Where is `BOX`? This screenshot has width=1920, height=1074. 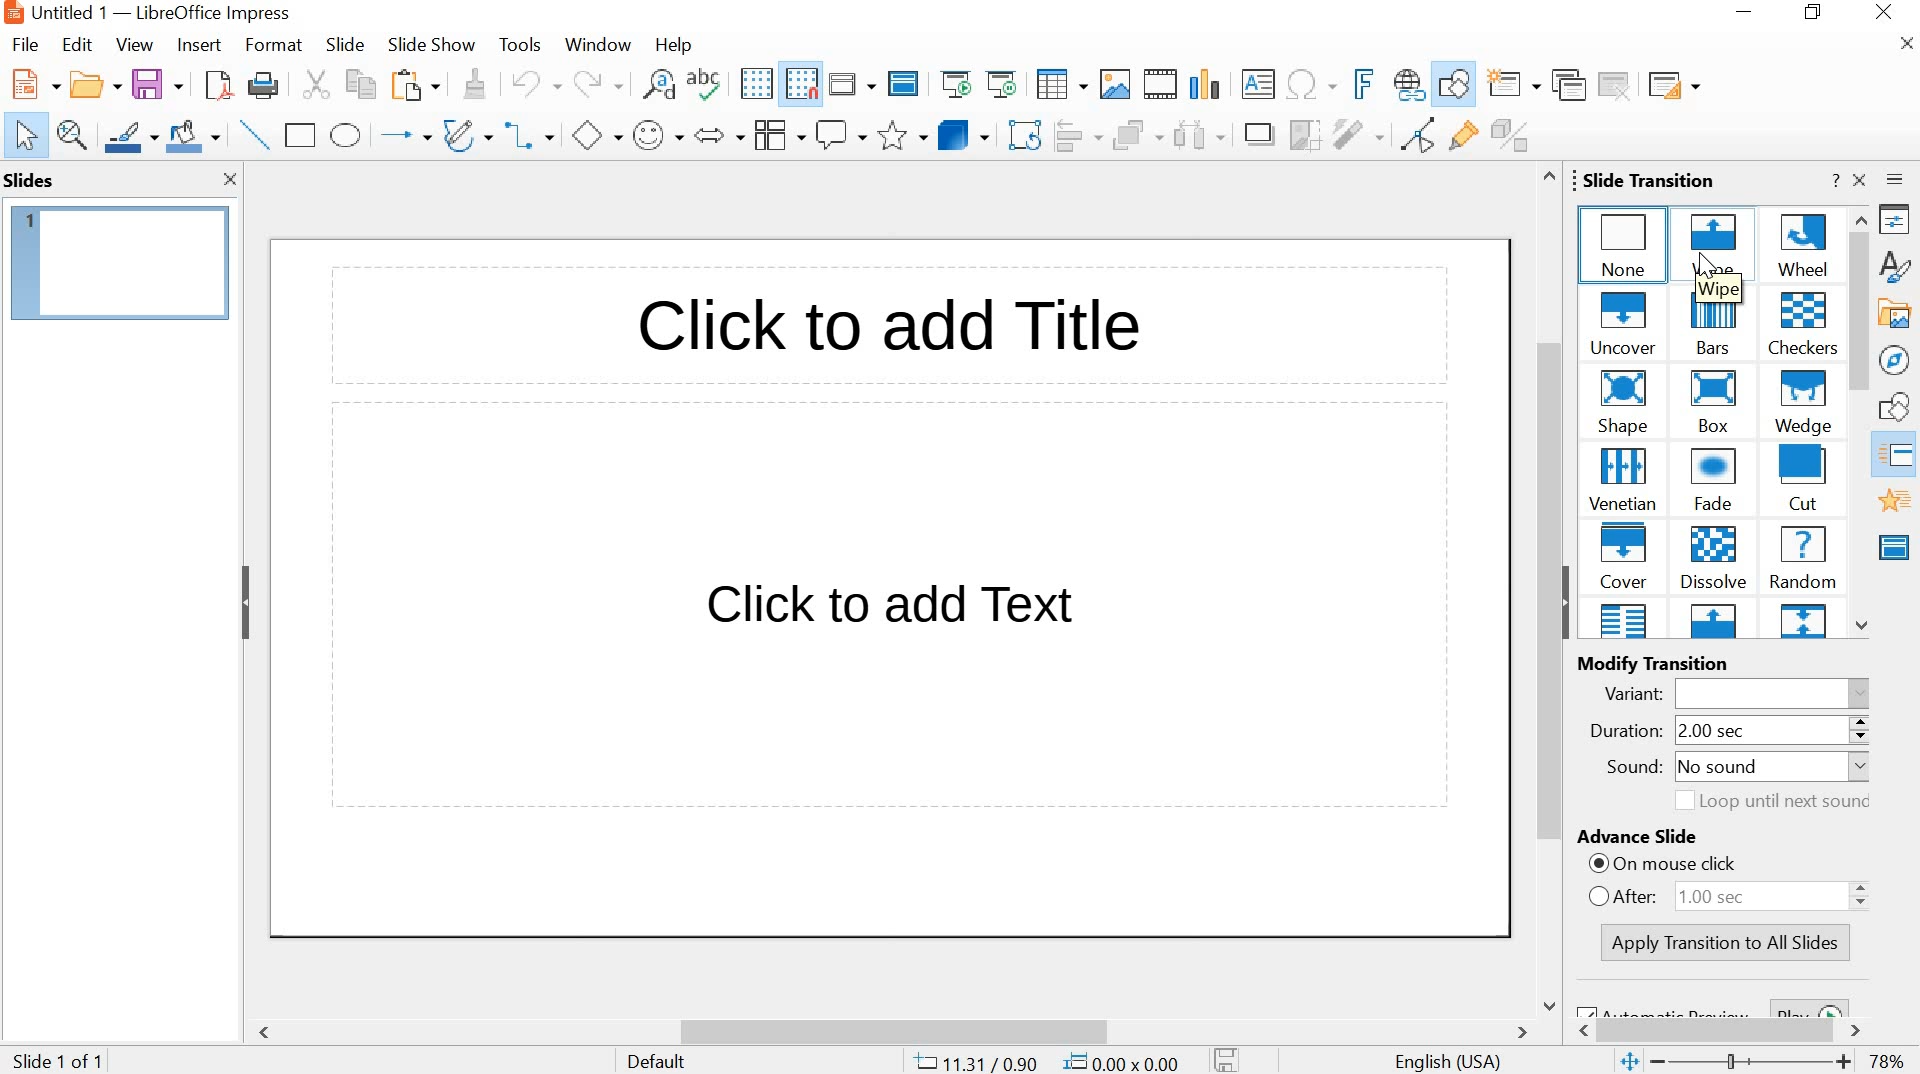
BOX is located at coordinates (1710, 404).